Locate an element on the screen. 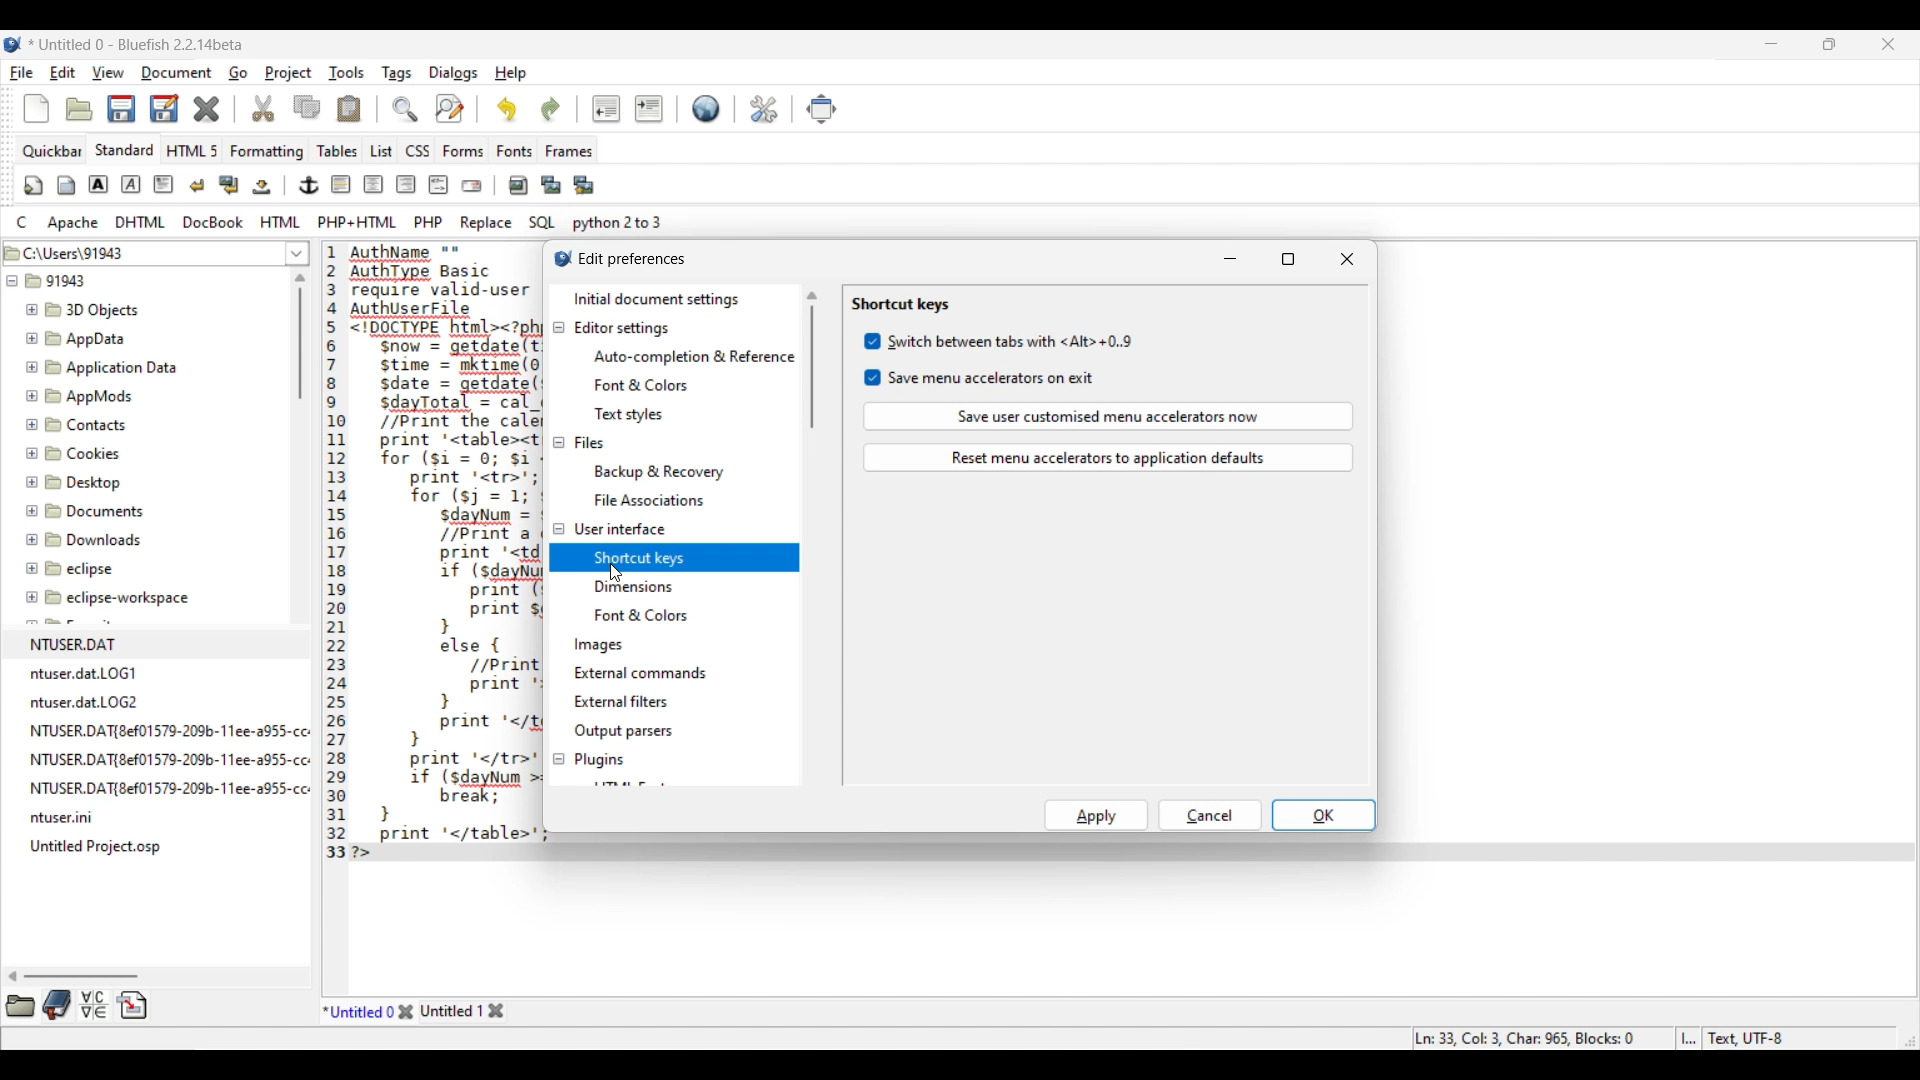  Quickbar is located at coordinates (52, 151).